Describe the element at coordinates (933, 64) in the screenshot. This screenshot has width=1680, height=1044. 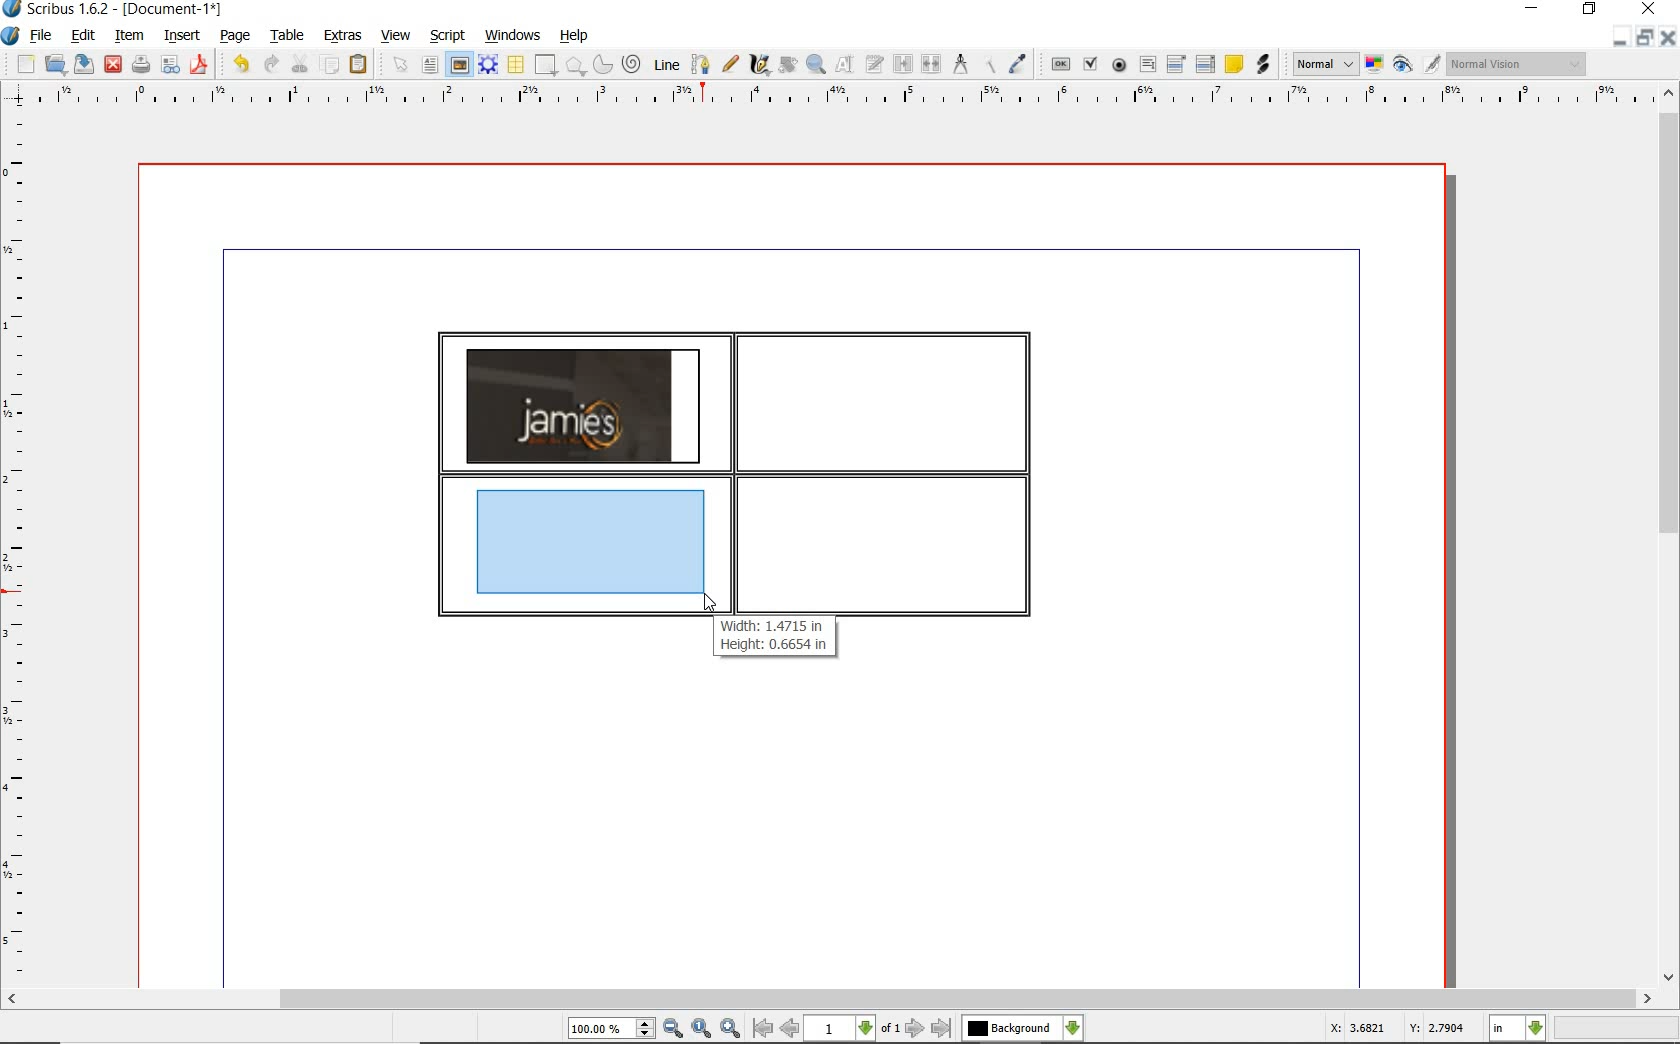
I see `unlink text frames` at that location.